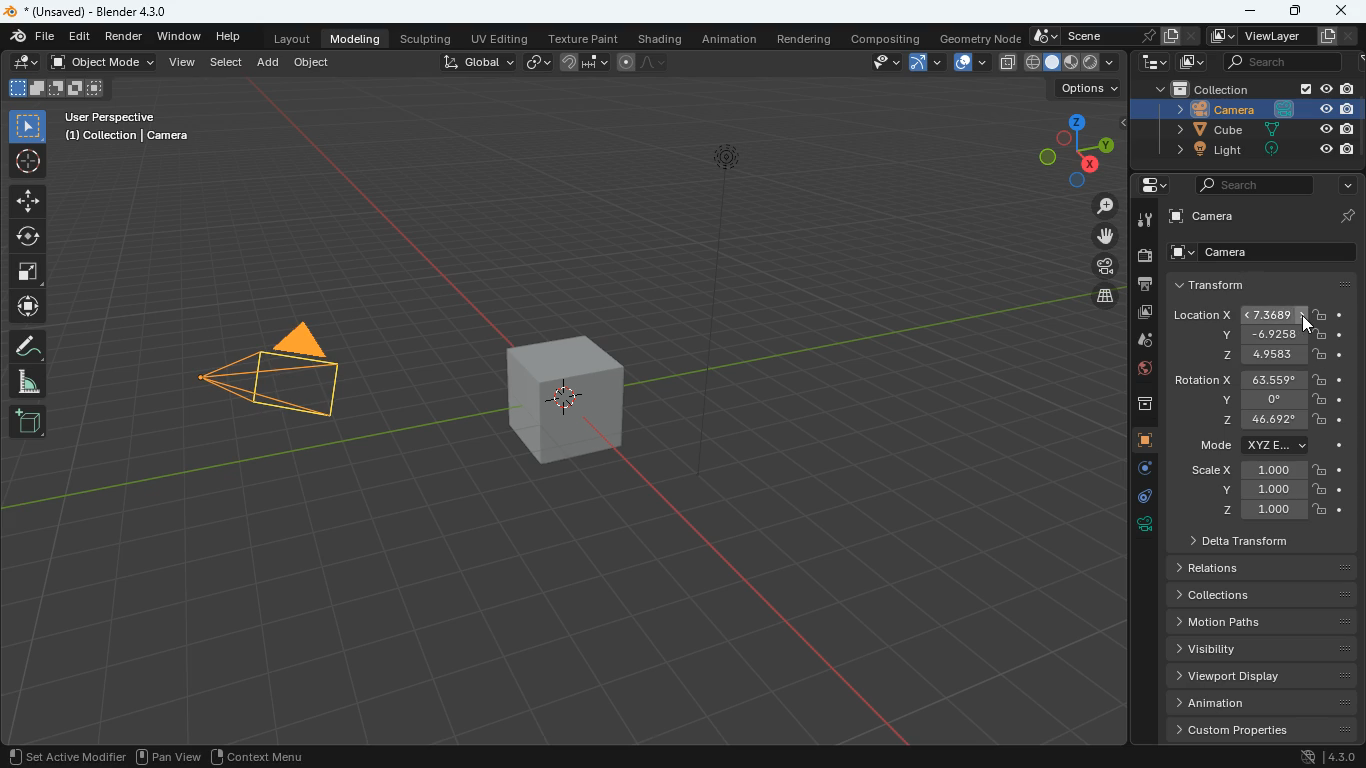  Describe the element at coordinates (1262, 284) in the screenshot. I see `transform` at that location.